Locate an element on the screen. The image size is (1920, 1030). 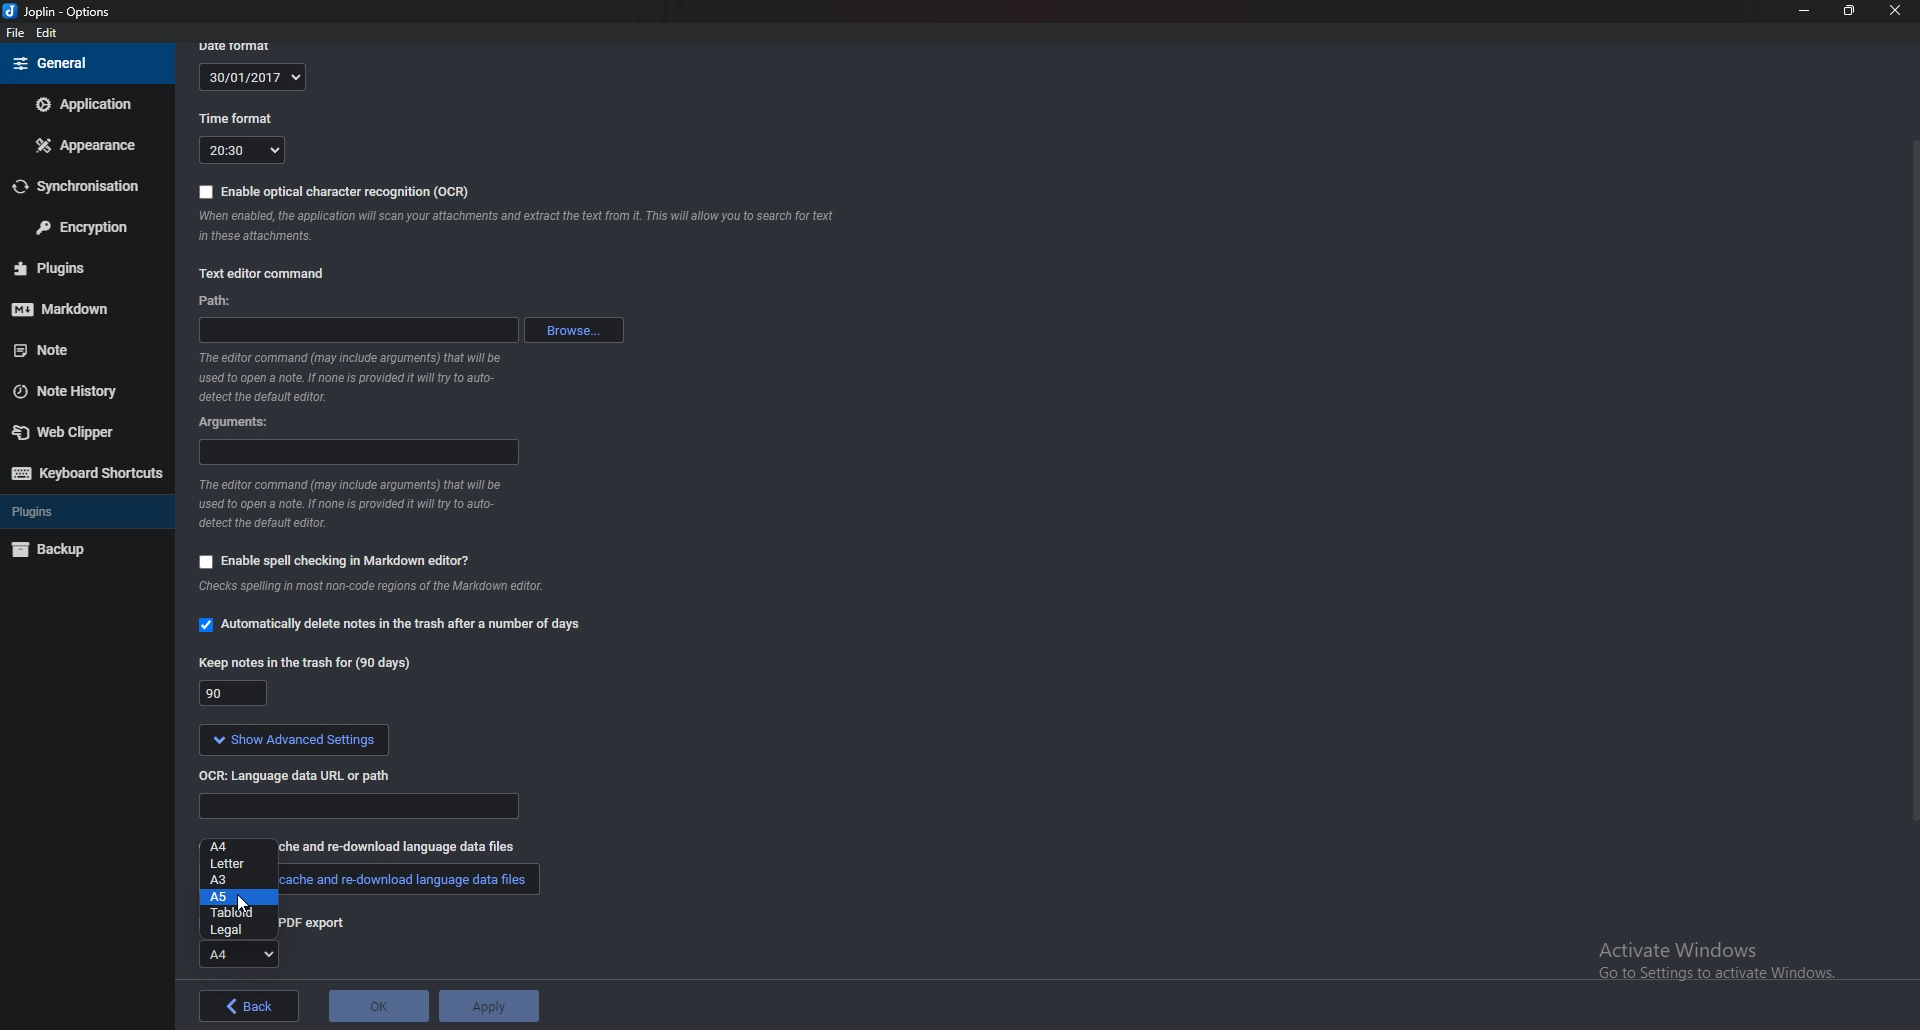
A5 is located at coordinates (241, 897).